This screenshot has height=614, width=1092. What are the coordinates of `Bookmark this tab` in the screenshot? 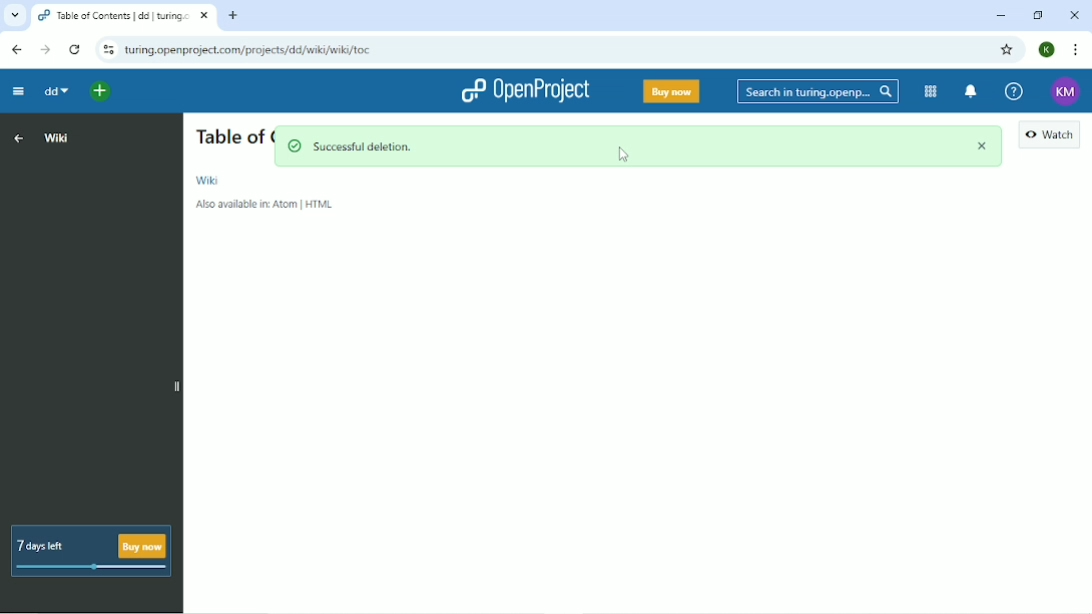 It's located at (1007, 50).